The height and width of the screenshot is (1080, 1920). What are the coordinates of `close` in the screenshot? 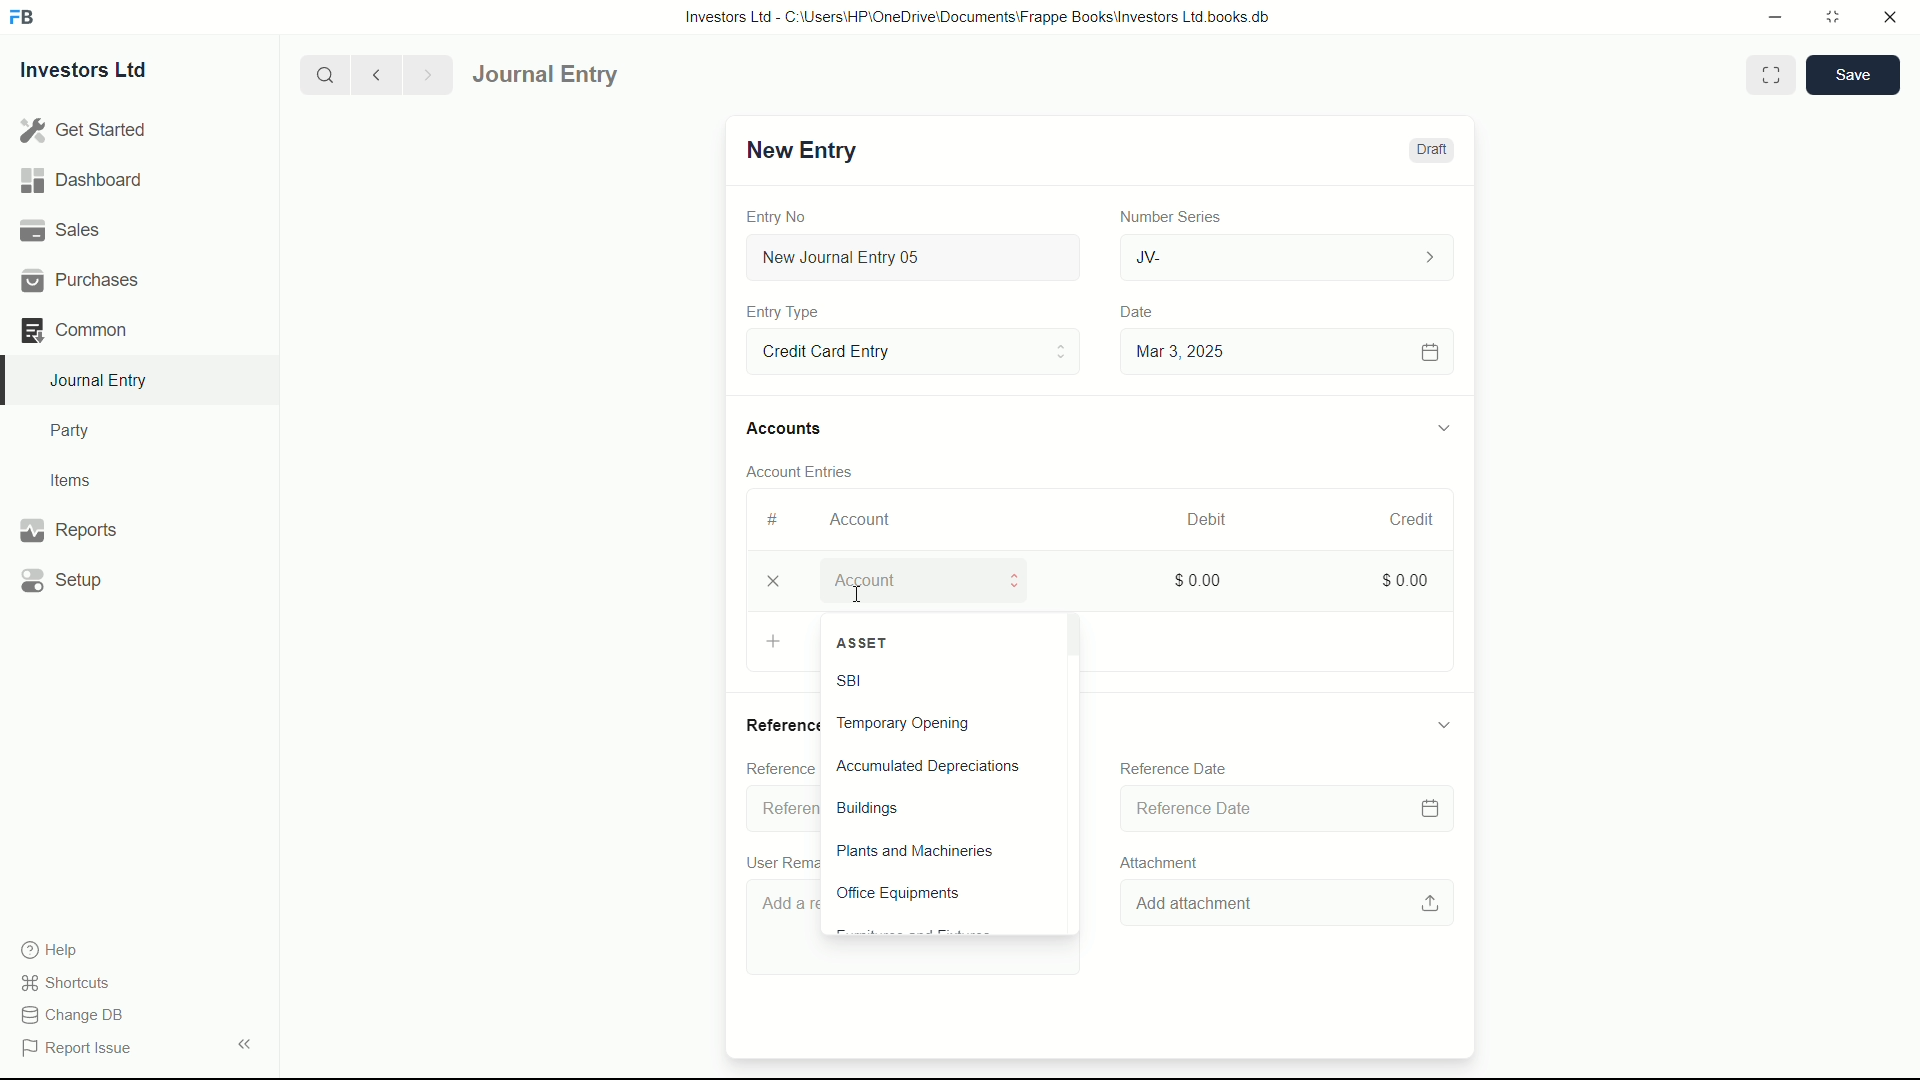 It's located at (1891, 18).